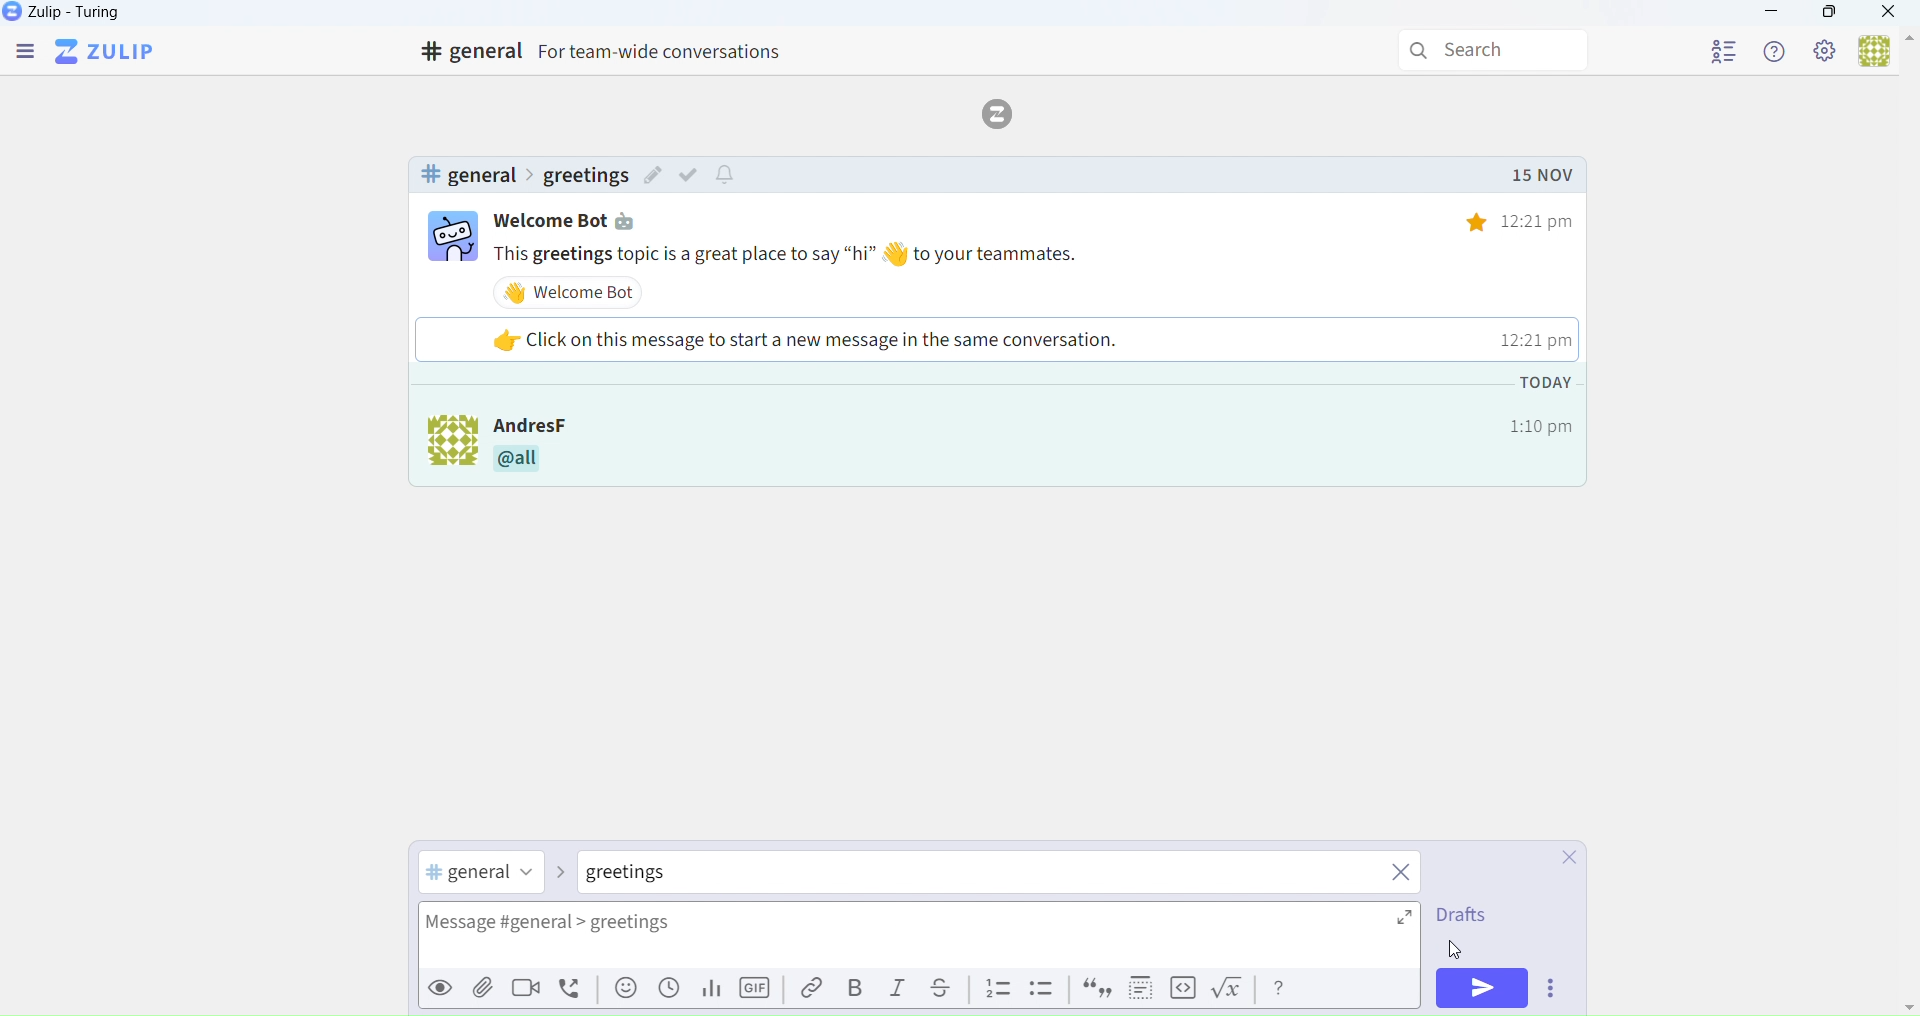 The image size is (1920, 1016). What do you see at coordinates (1826, 52) in the screenshot?
I see `Settings` at bounding box center [1826, 52].